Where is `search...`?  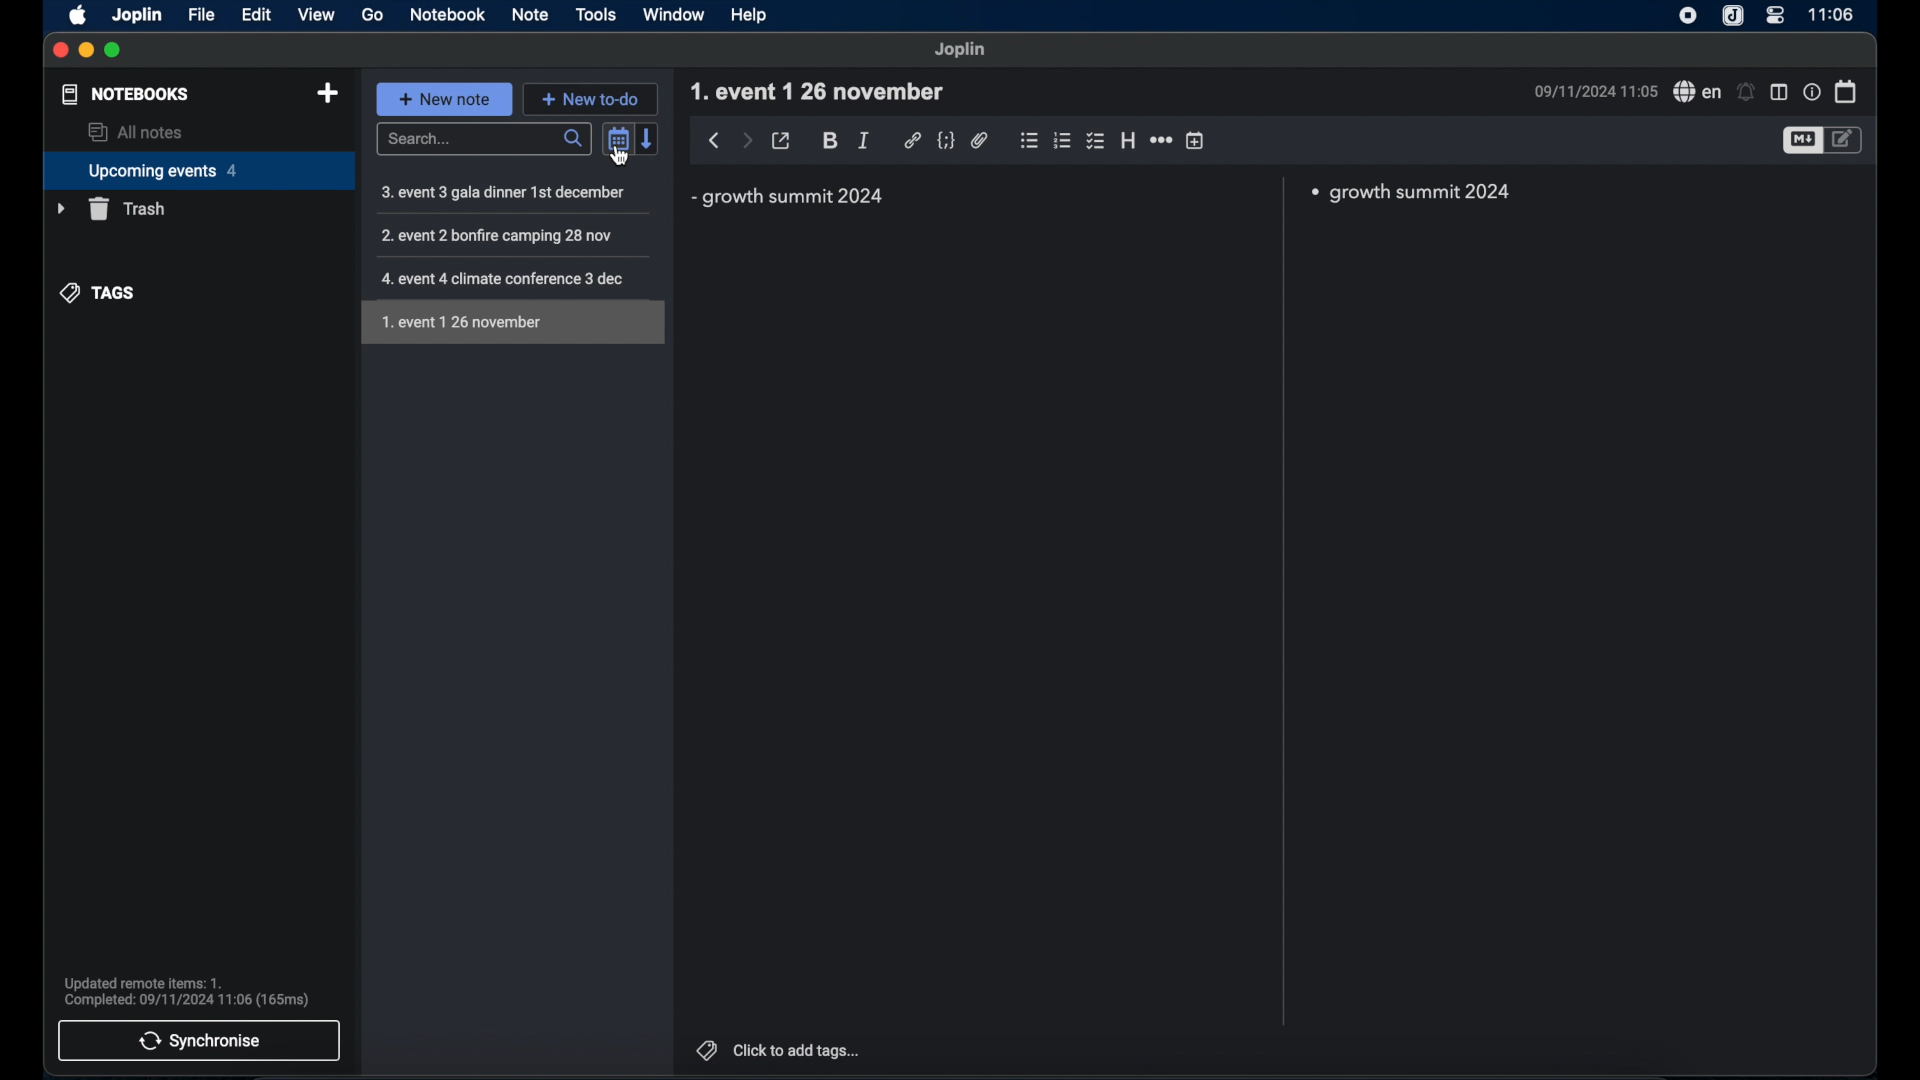 search... is located at coordinates (483, 139).